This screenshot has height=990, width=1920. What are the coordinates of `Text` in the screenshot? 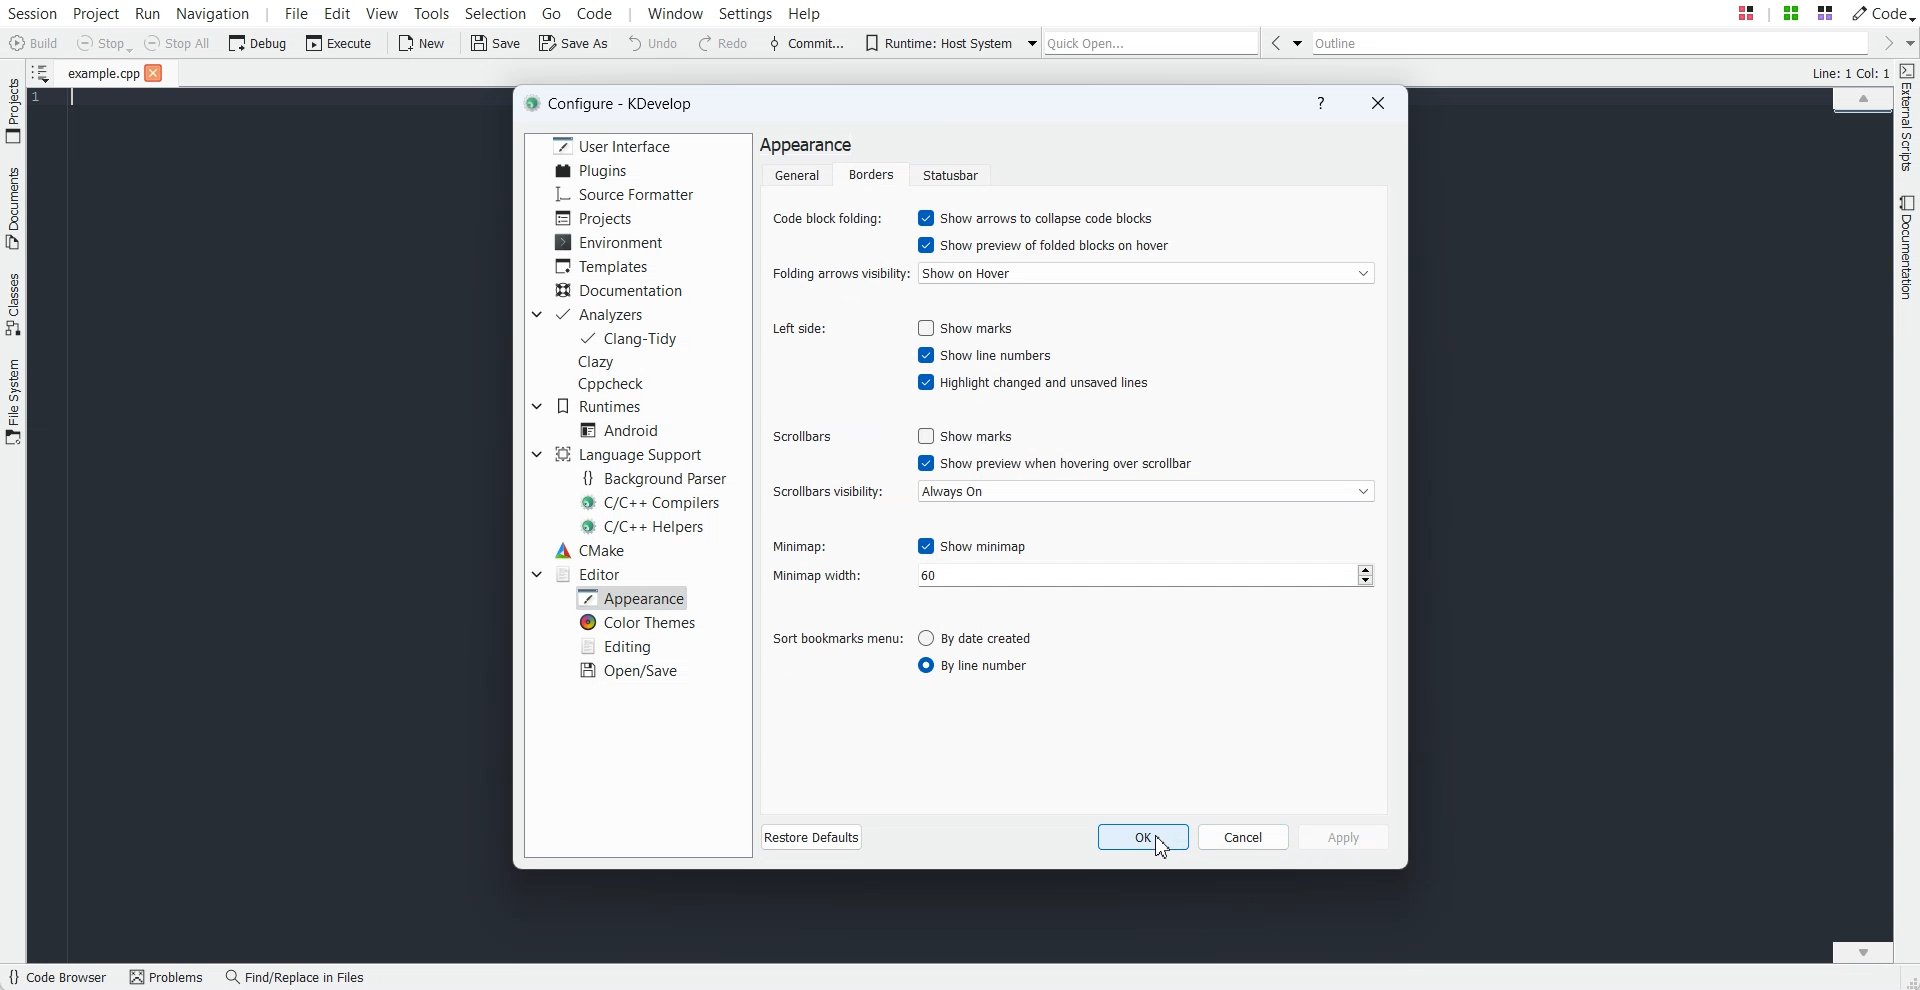 It's located at (1851, 72).